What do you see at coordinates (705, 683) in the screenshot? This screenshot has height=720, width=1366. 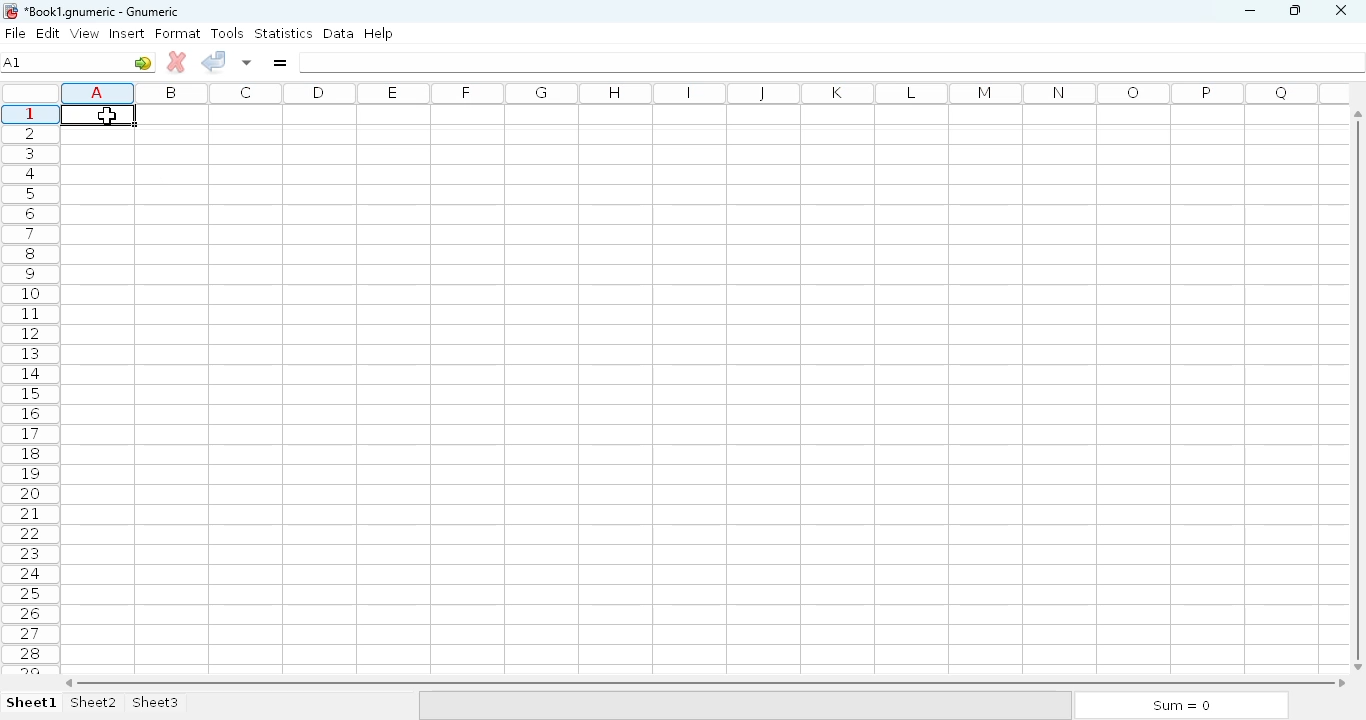 I see `horizontal scroll bar` at bounding box center [705, 683].